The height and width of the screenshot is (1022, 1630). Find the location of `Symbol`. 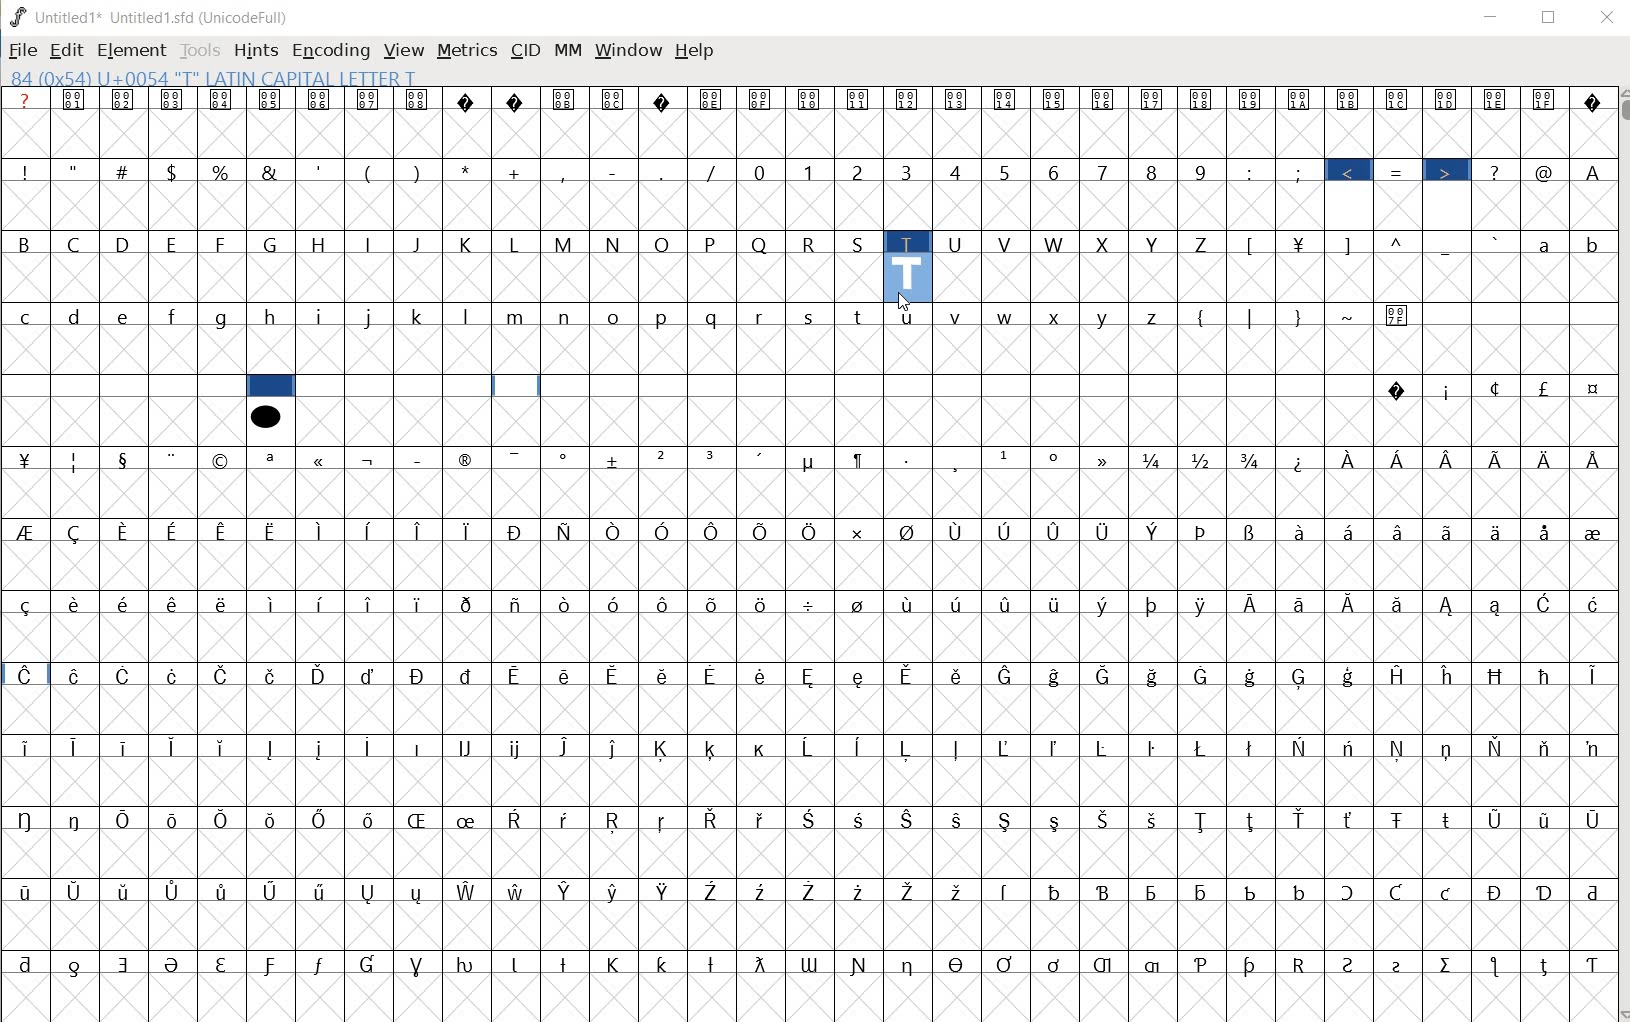

Symbol is located at coordinates (617, 748).